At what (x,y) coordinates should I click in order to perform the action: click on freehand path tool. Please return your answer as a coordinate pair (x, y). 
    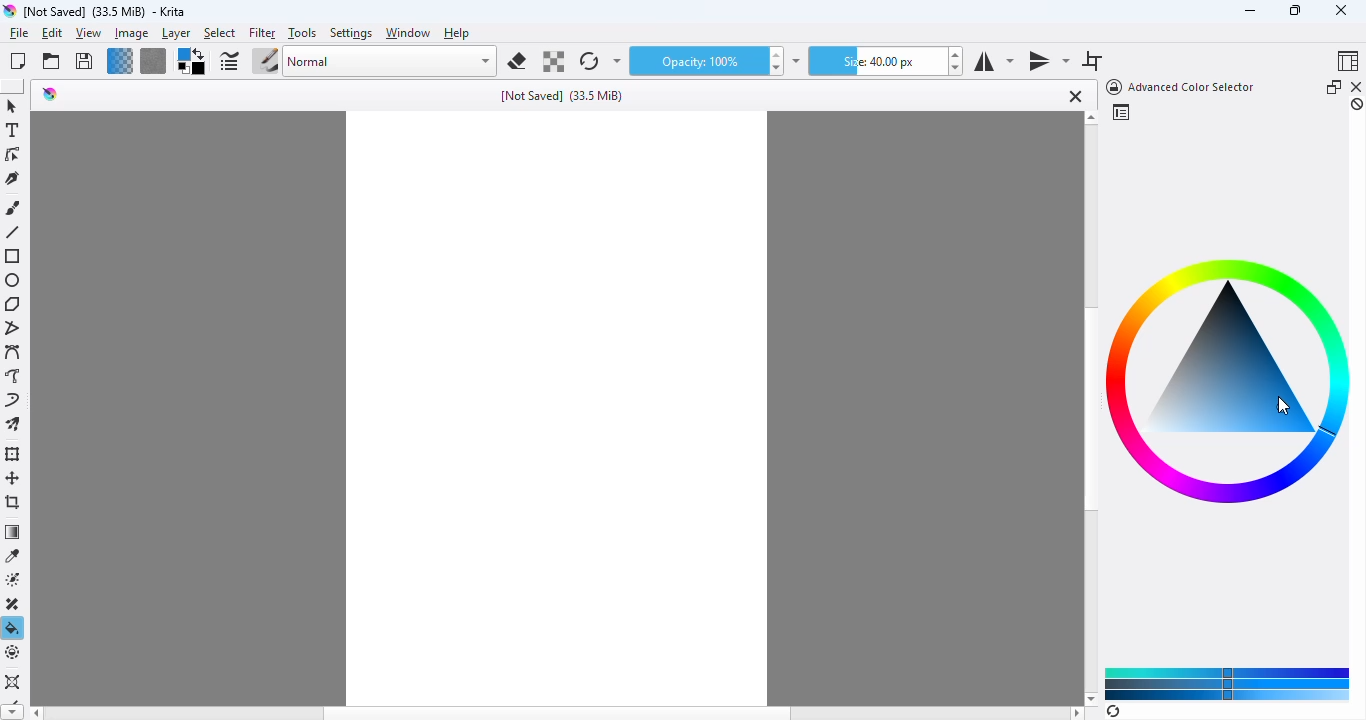
    Looking at the image, I should click on (14, 375).